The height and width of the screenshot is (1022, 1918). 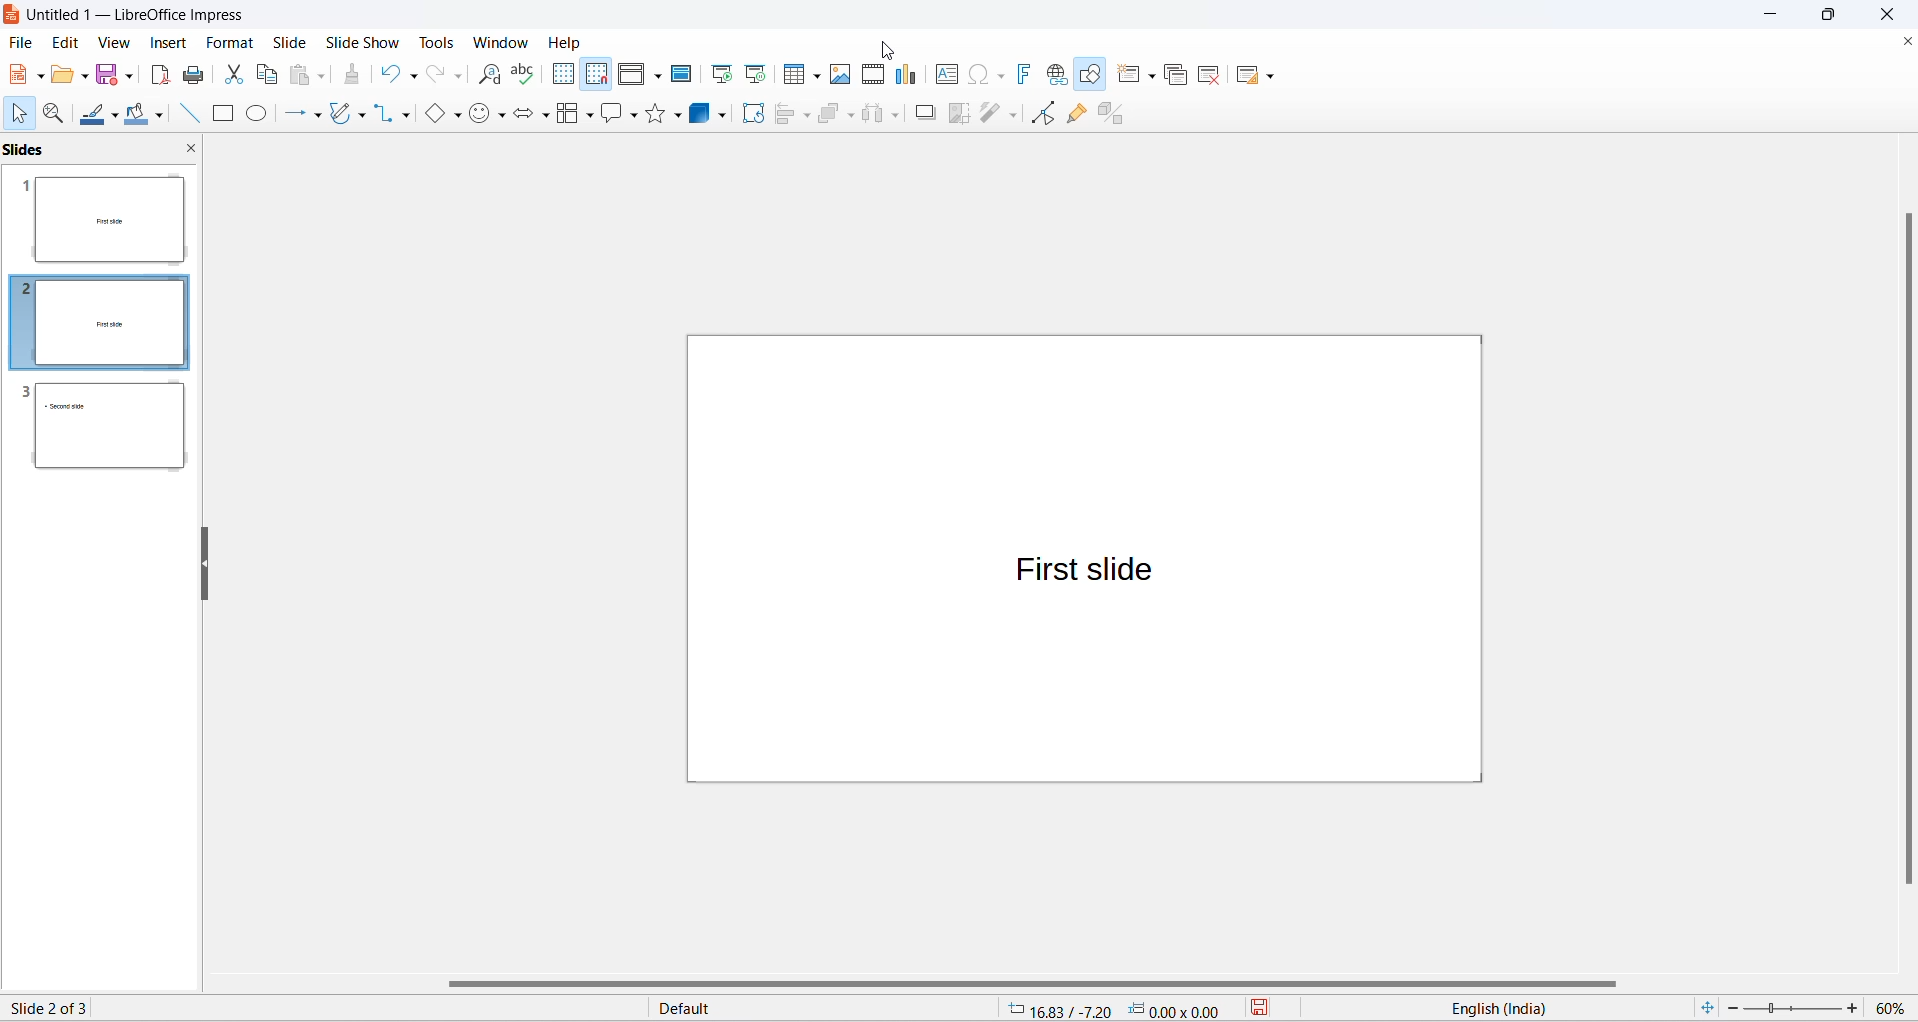 I want to click on connectors option, so click(x=407, y=119).